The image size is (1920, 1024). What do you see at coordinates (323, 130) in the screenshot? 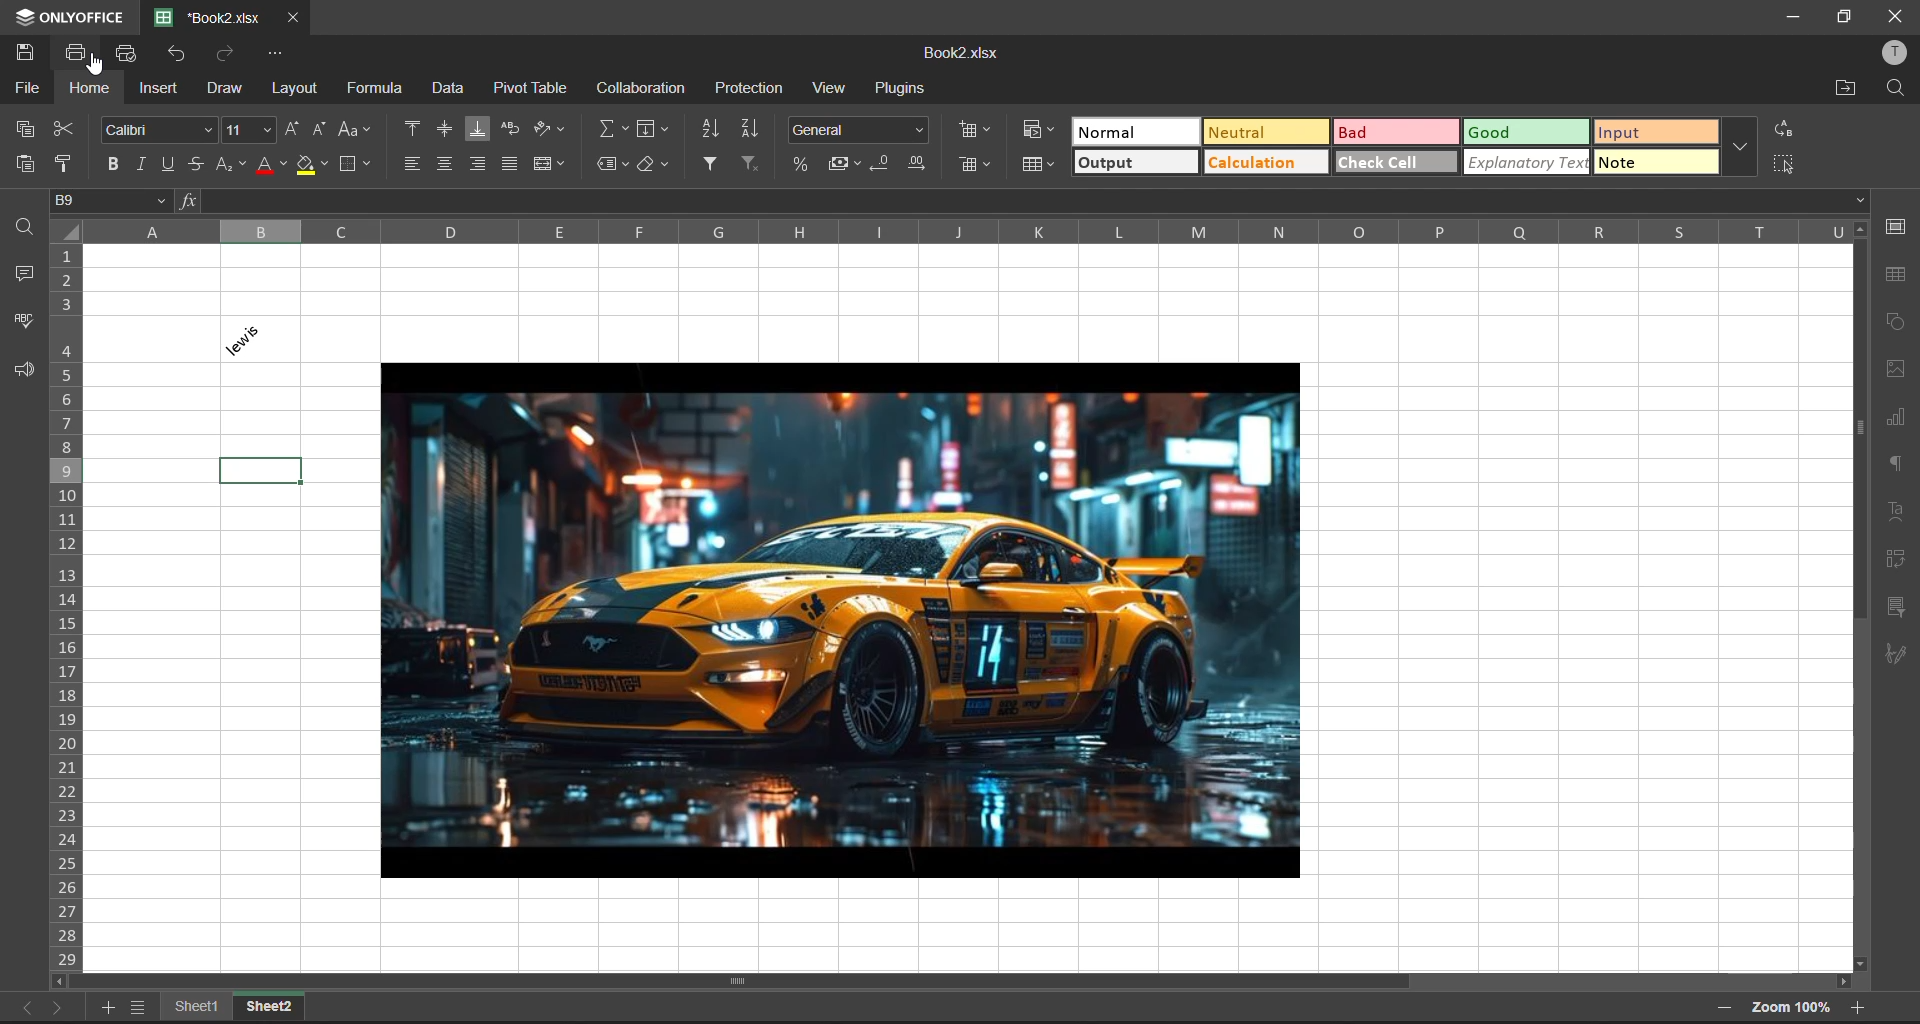
I see `decrement size` at bounding box center [323, 130].